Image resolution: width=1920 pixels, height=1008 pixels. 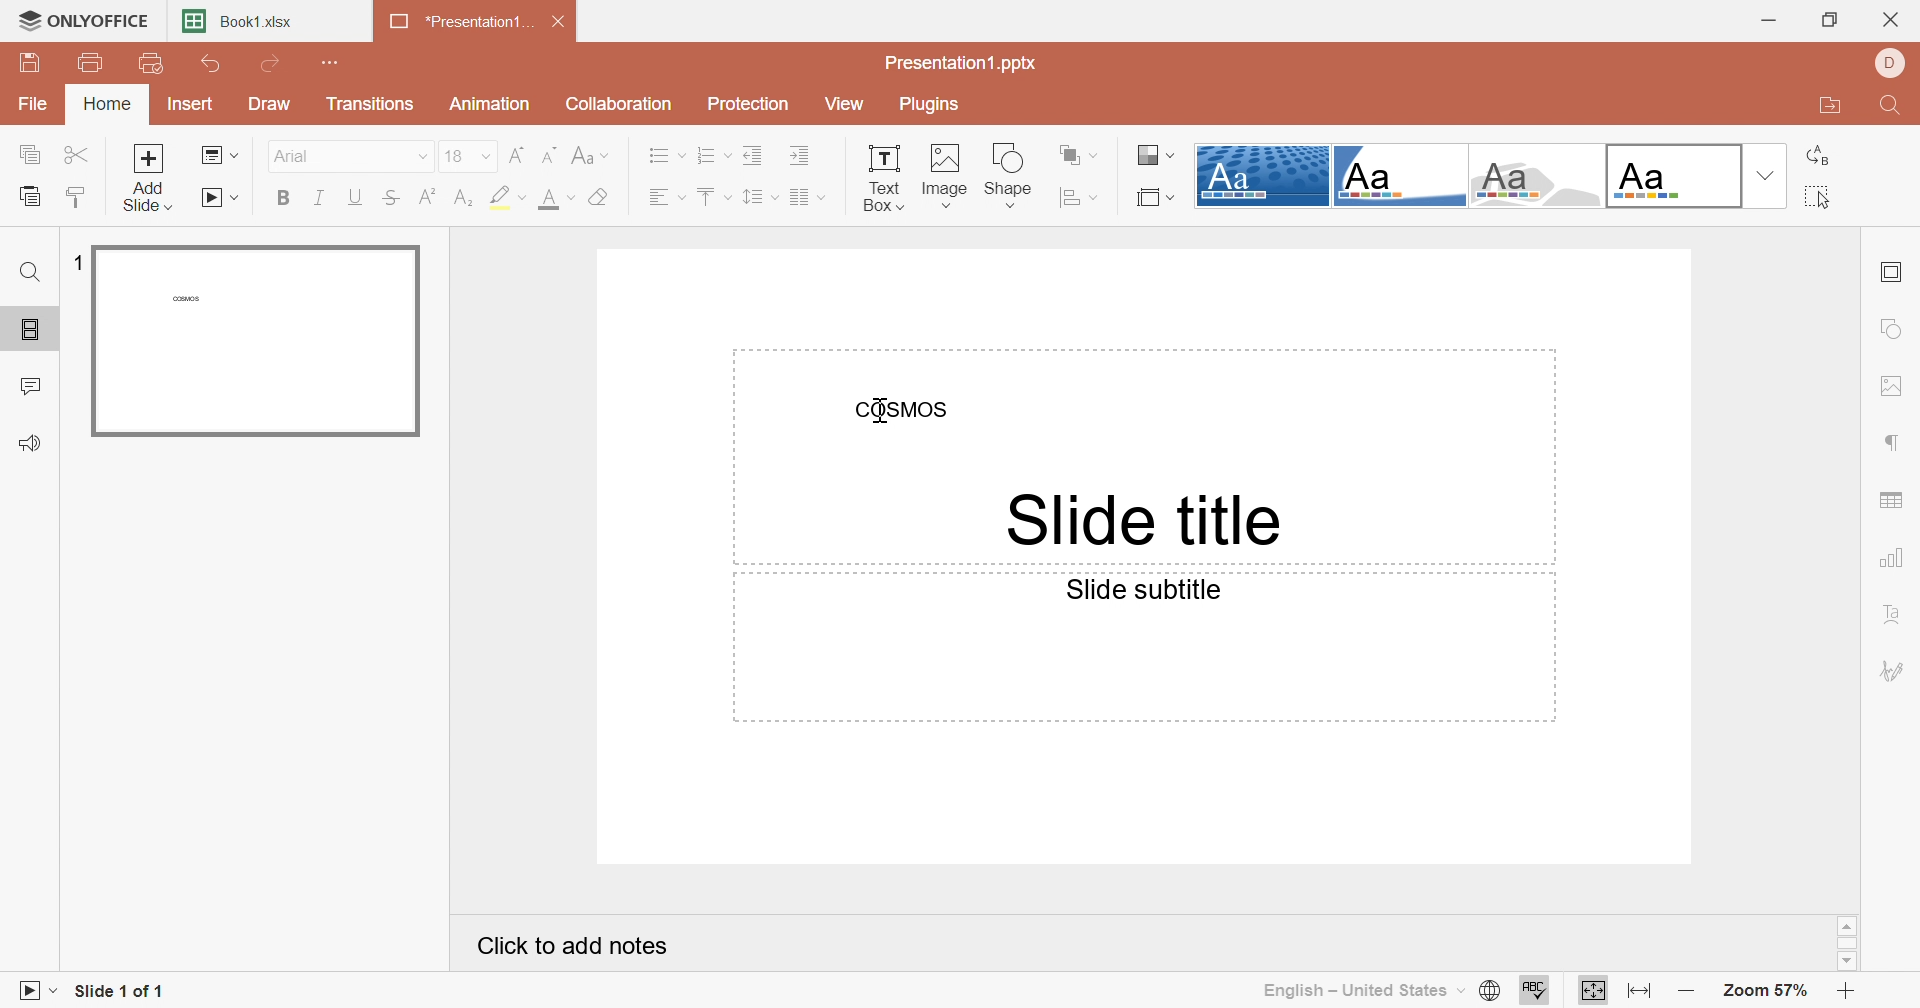 What do you see at coordinates (457, 21) in the screenshot?
I see `*Presentation1...` at bounding box center [457, 21].